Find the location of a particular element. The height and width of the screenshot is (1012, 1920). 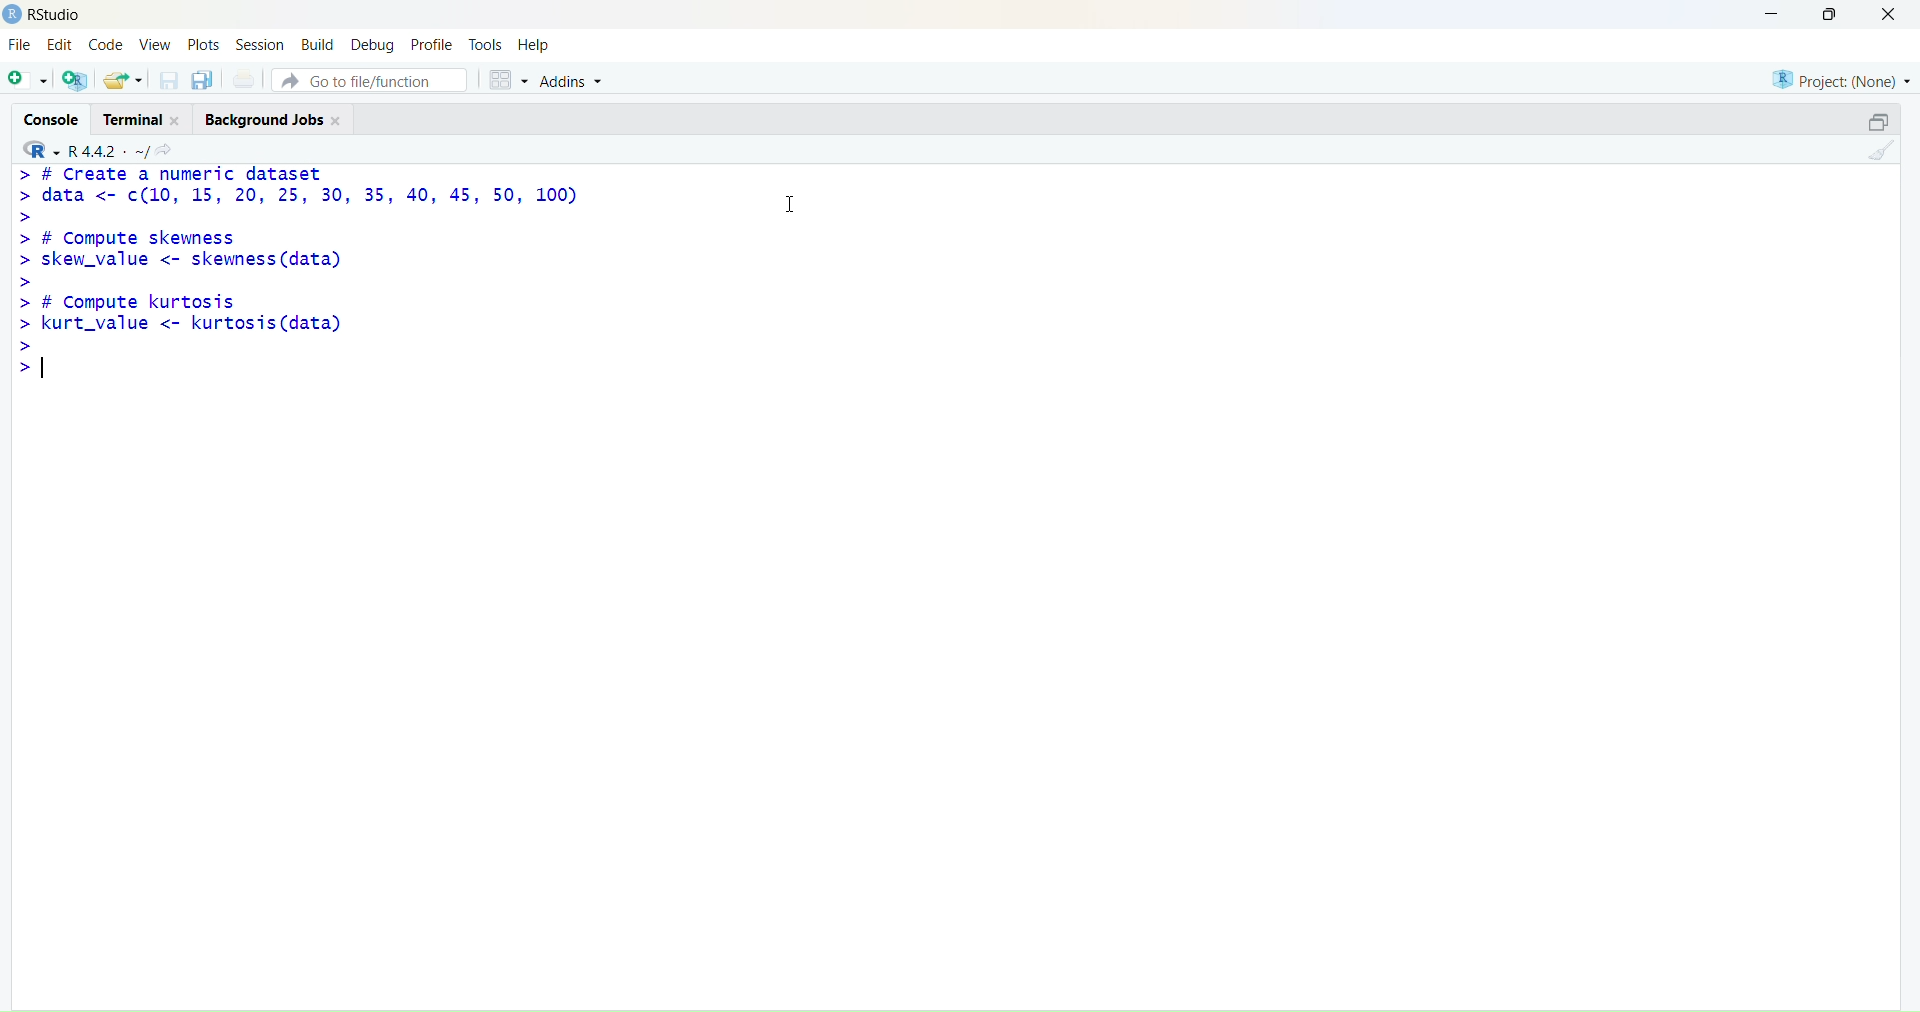

Restore is located at coordinates (1867, 124).